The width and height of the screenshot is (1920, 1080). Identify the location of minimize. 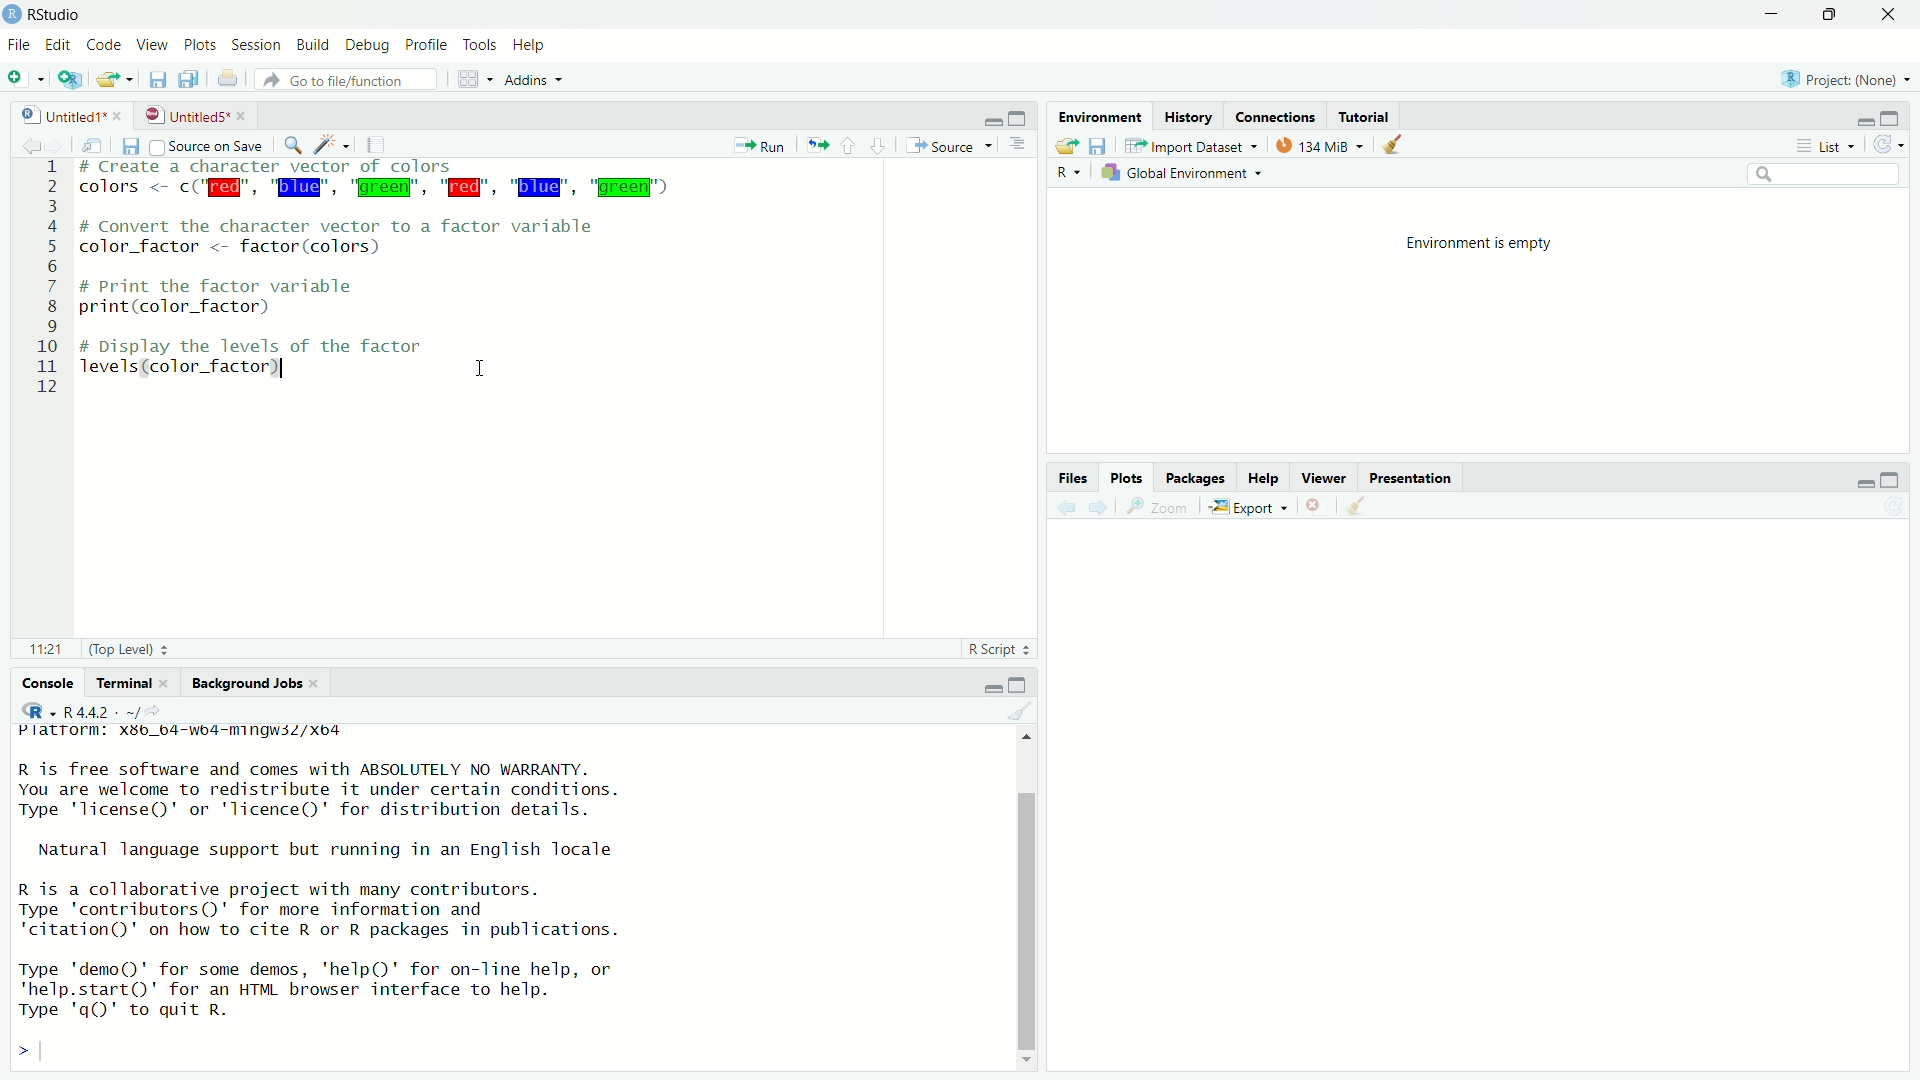
(1854, 115).